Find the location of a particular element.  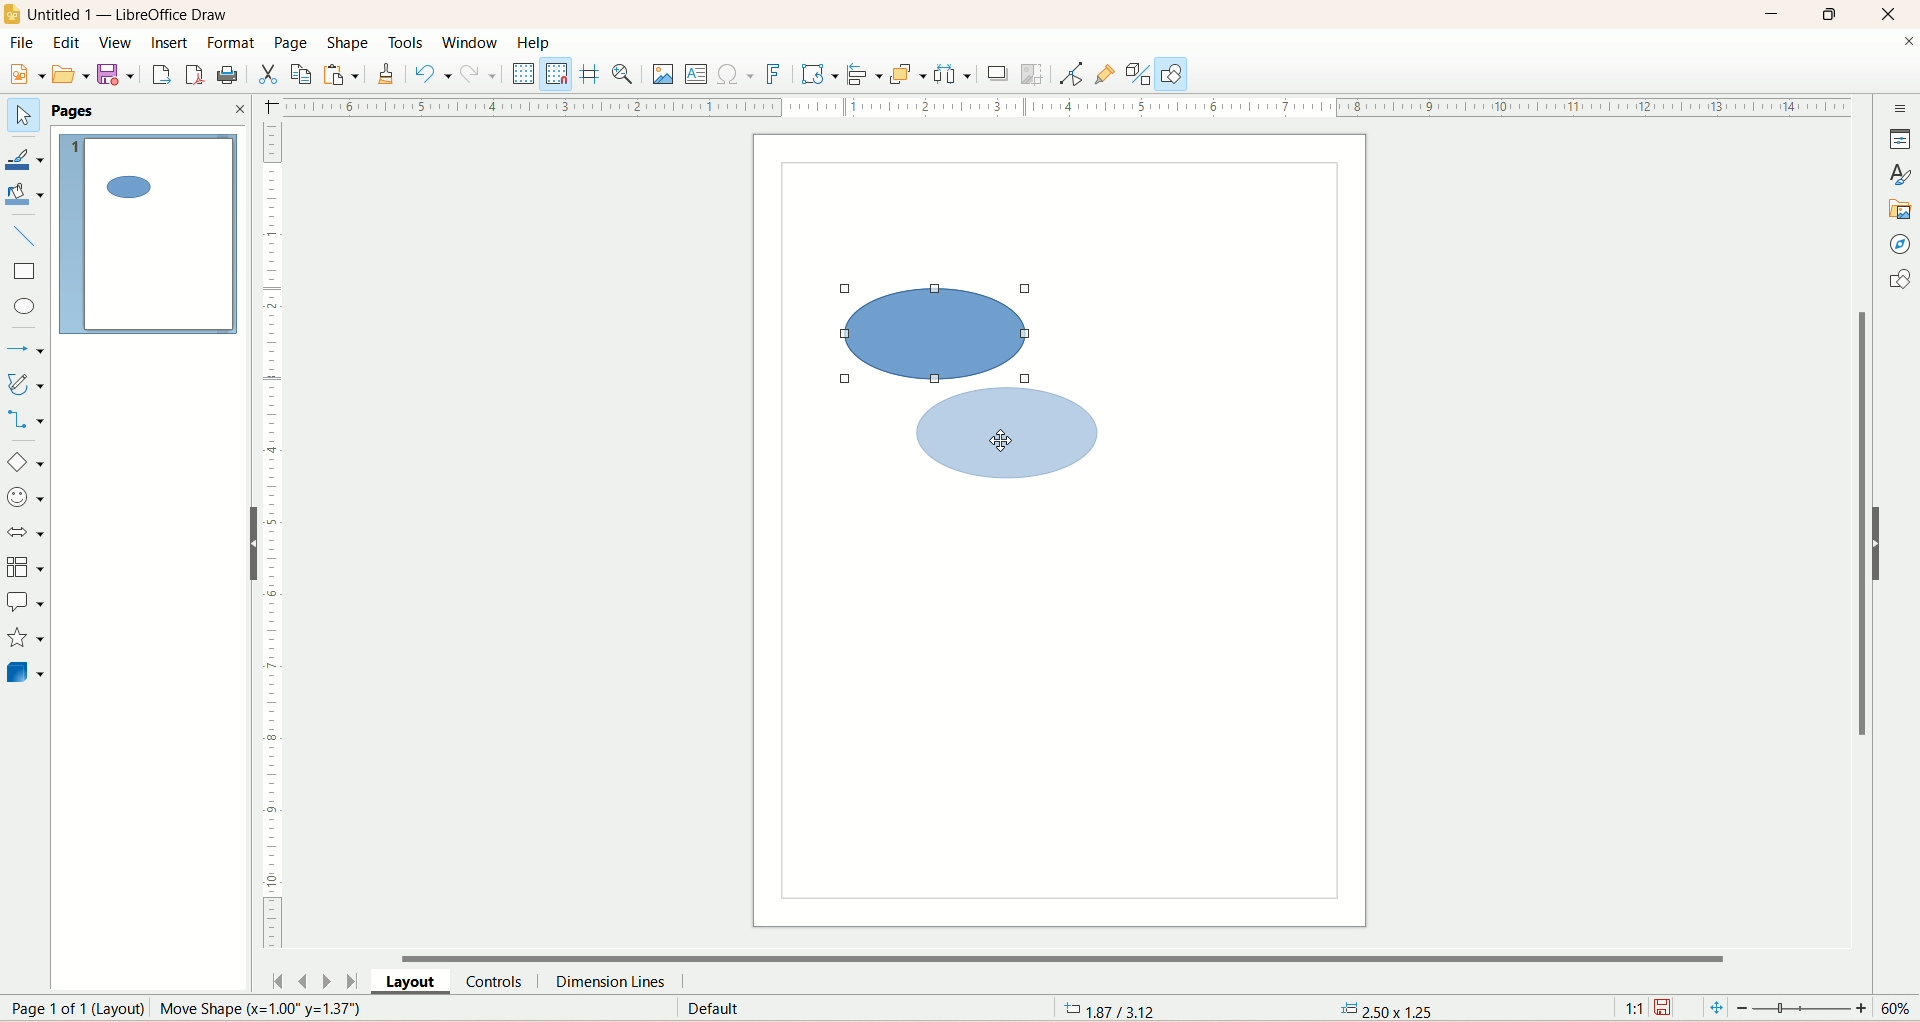

select atleast three objects to distribute is located at coordinates (955, 74).